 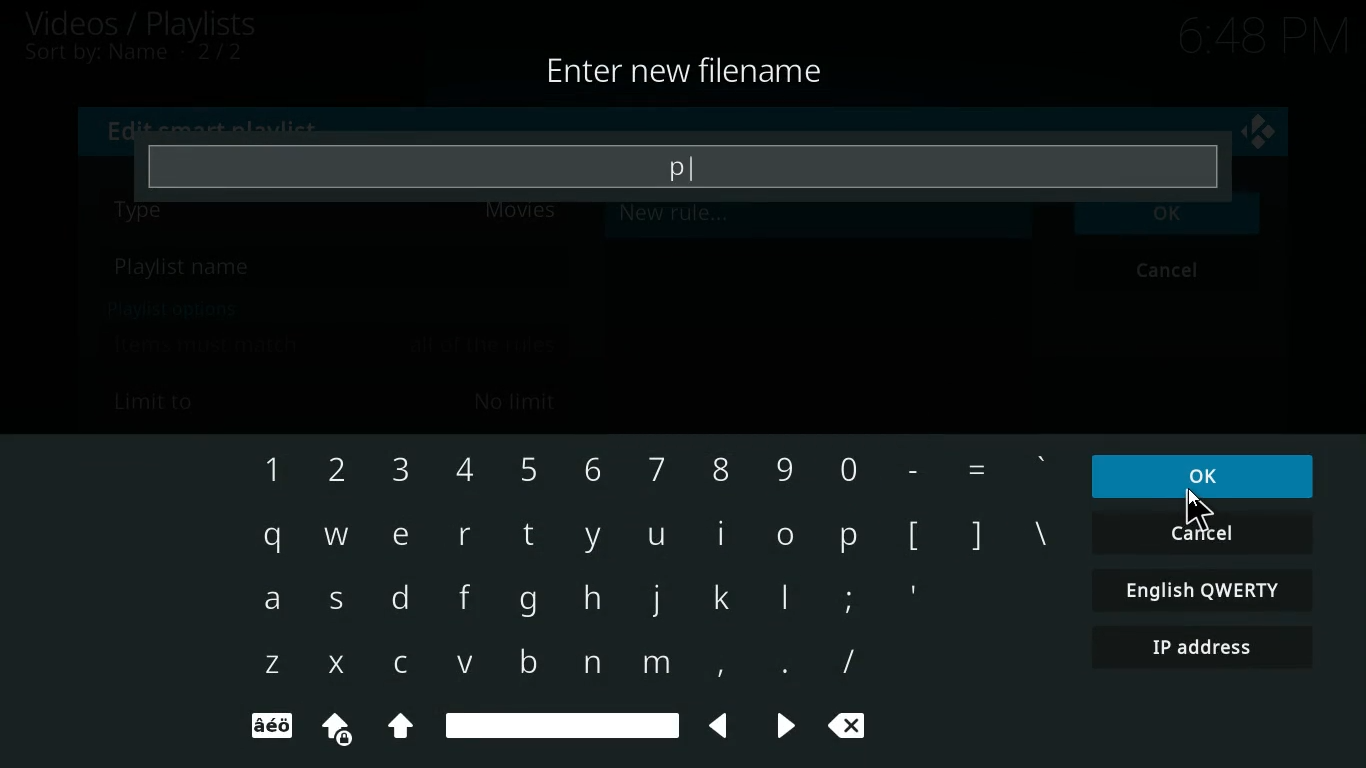 I want to click on english qwerty, so click(x=1198, y=589).